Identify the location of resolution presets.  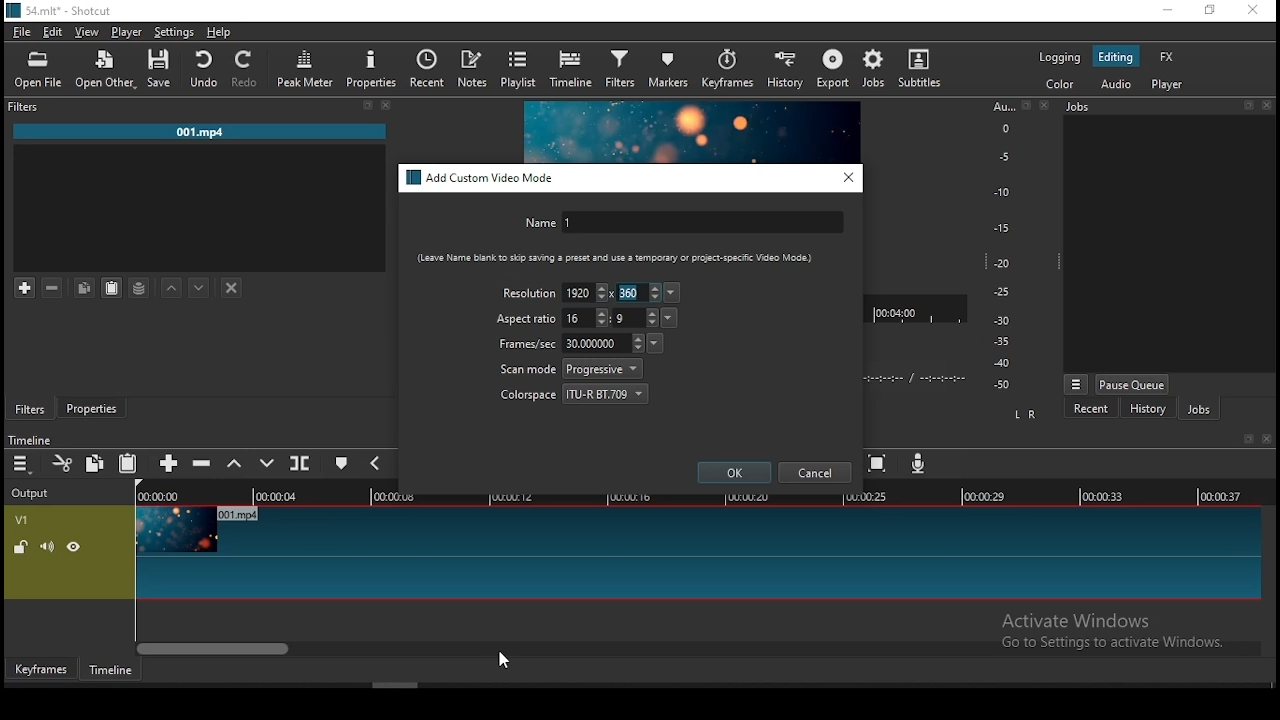
(674, 293).